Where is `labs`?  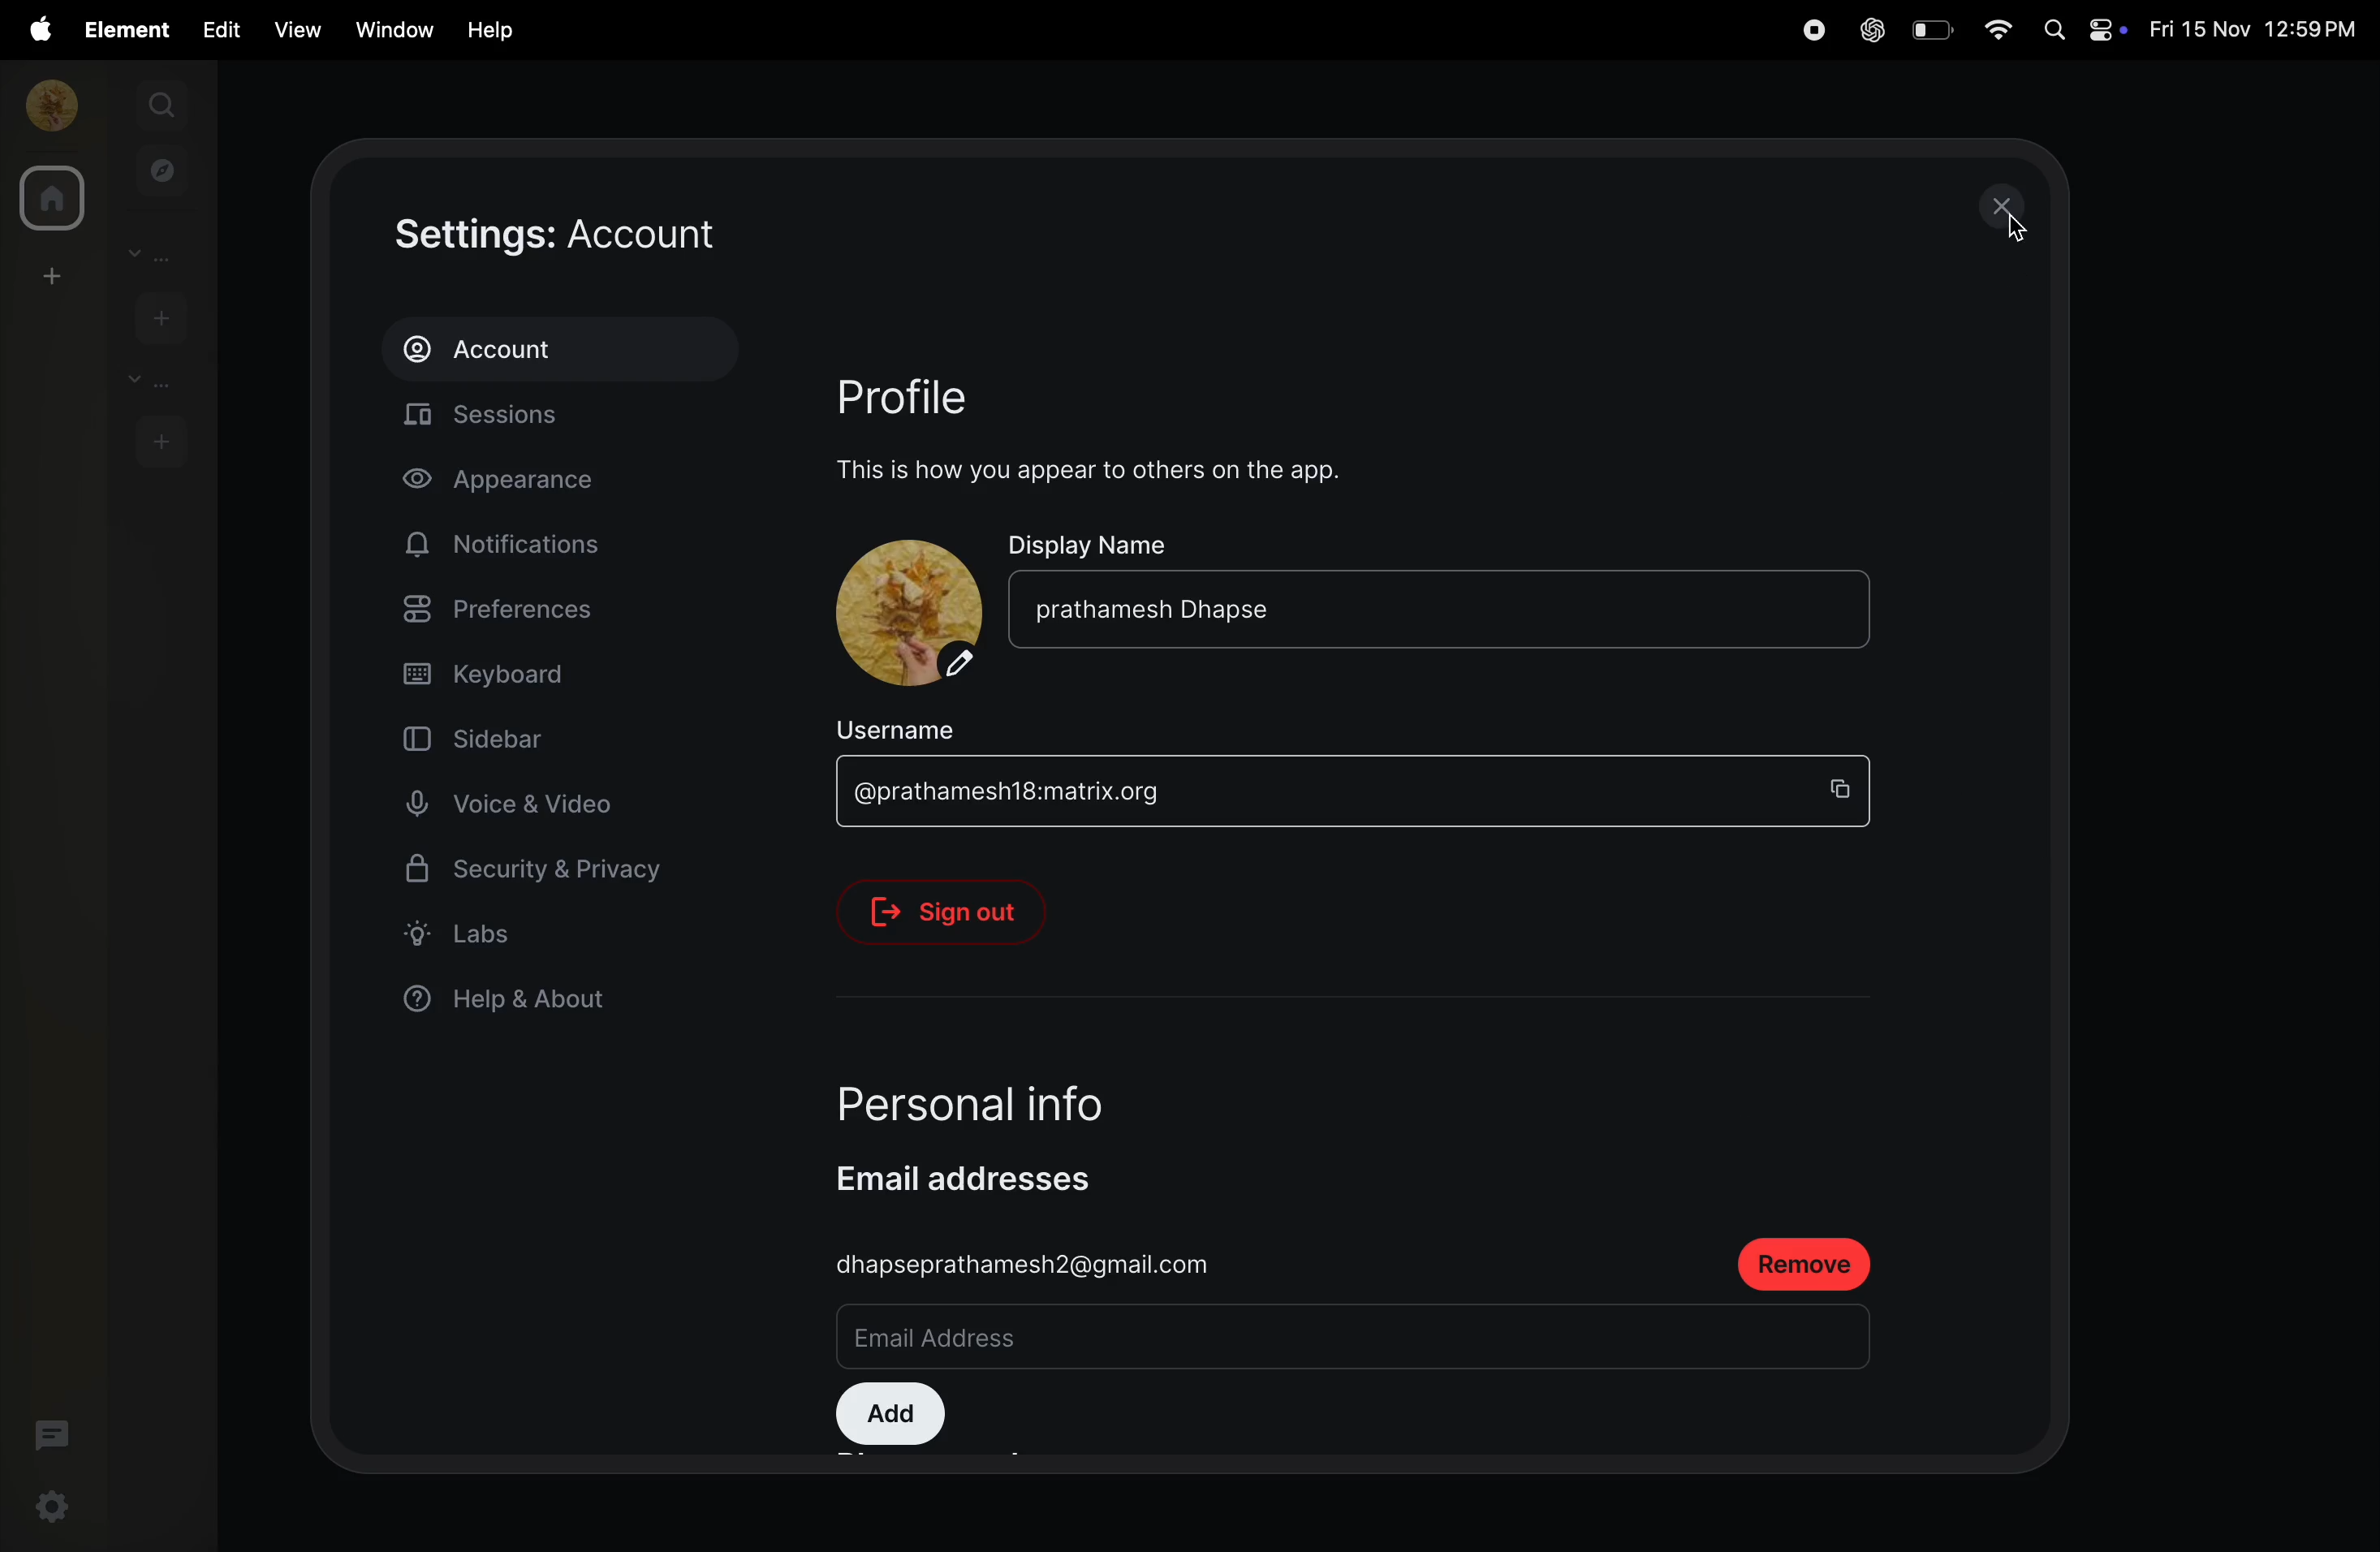 labs is located at coordinates (535, 933).